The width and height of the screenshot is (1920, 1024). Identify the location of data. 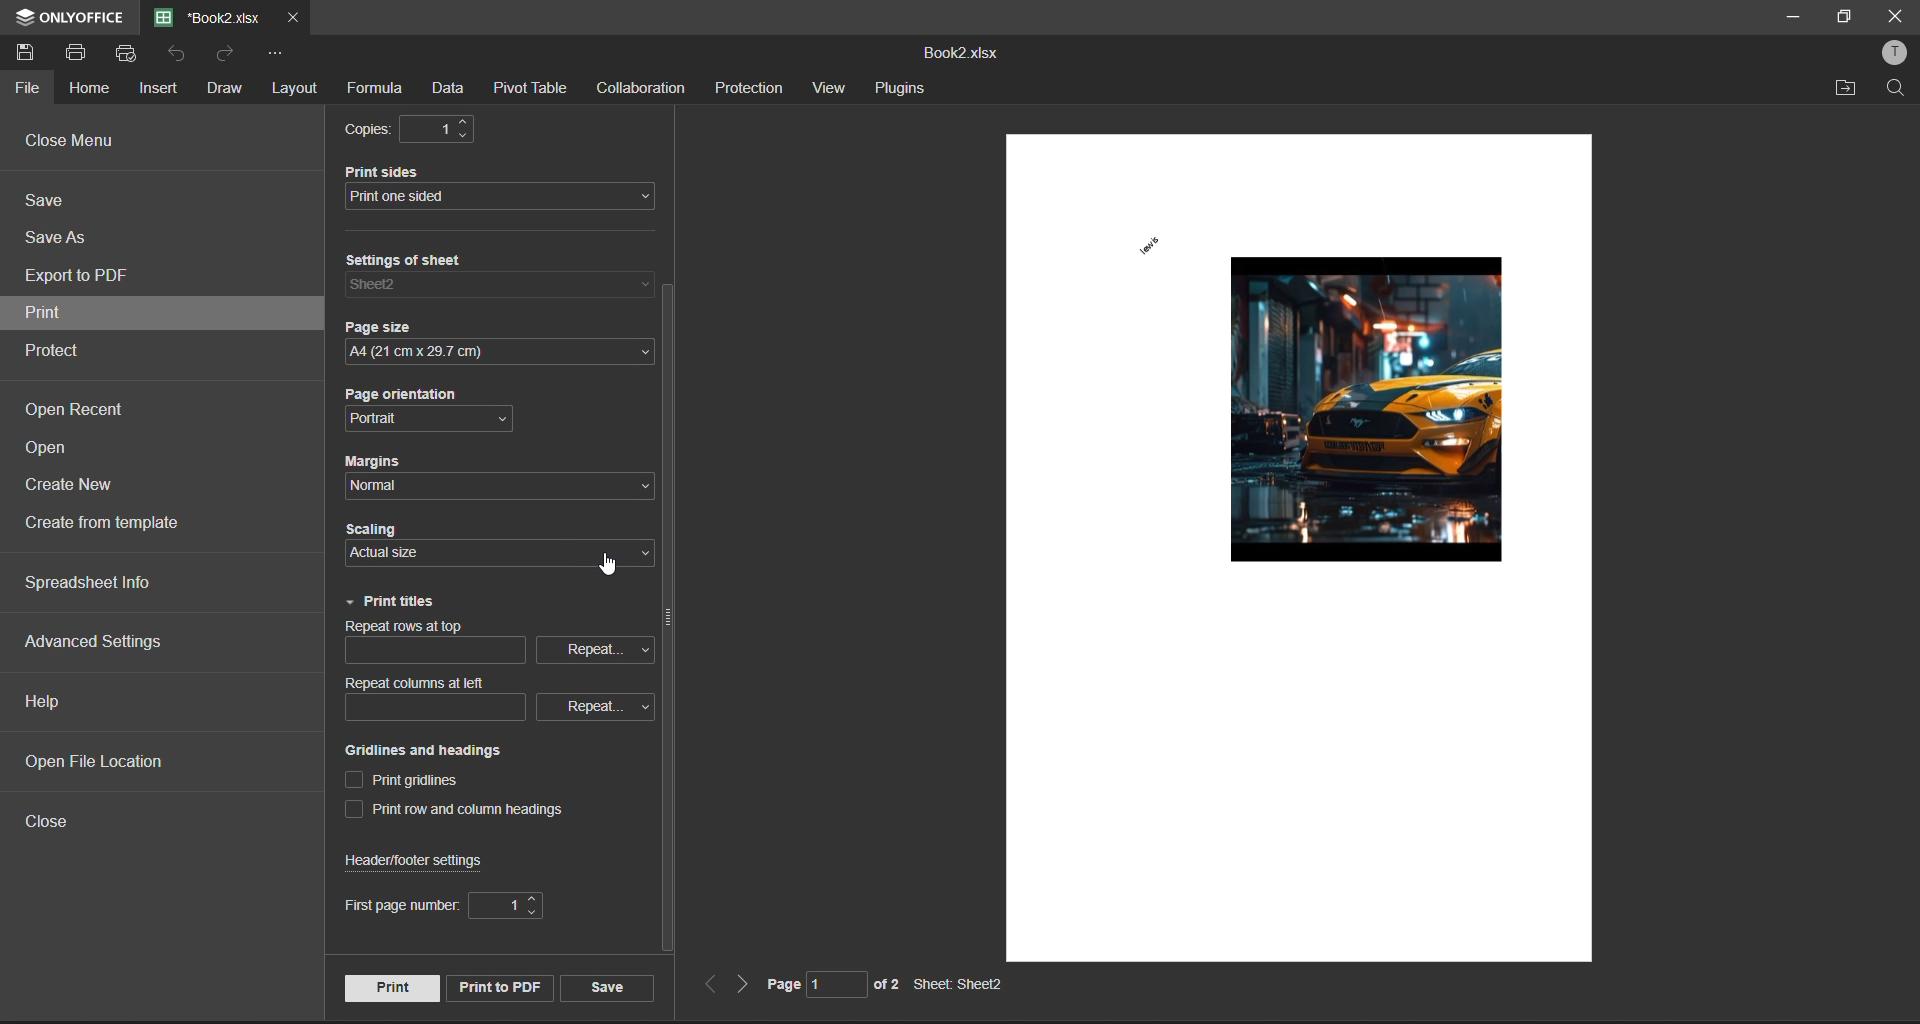
(455, 86).